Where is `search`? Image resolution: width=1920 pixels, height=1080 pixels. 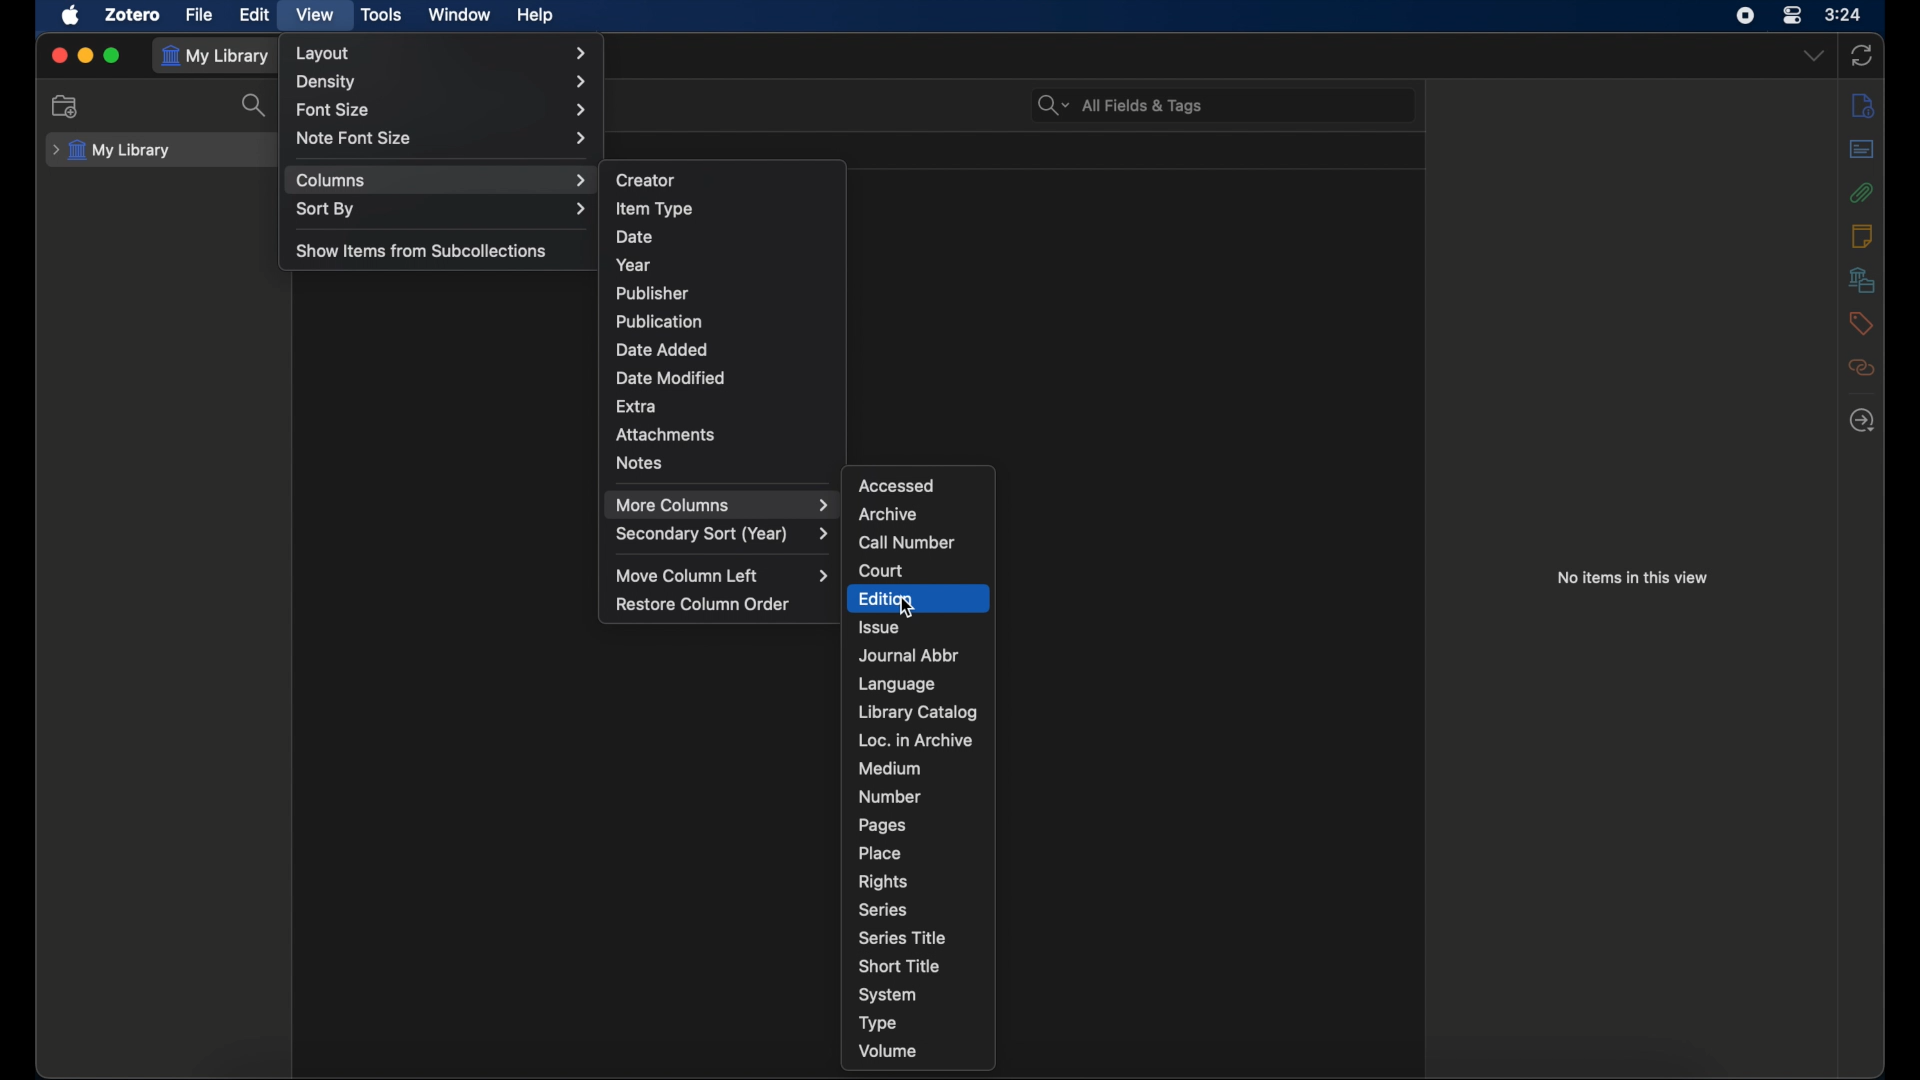
search is located at coordinates (247, 104).